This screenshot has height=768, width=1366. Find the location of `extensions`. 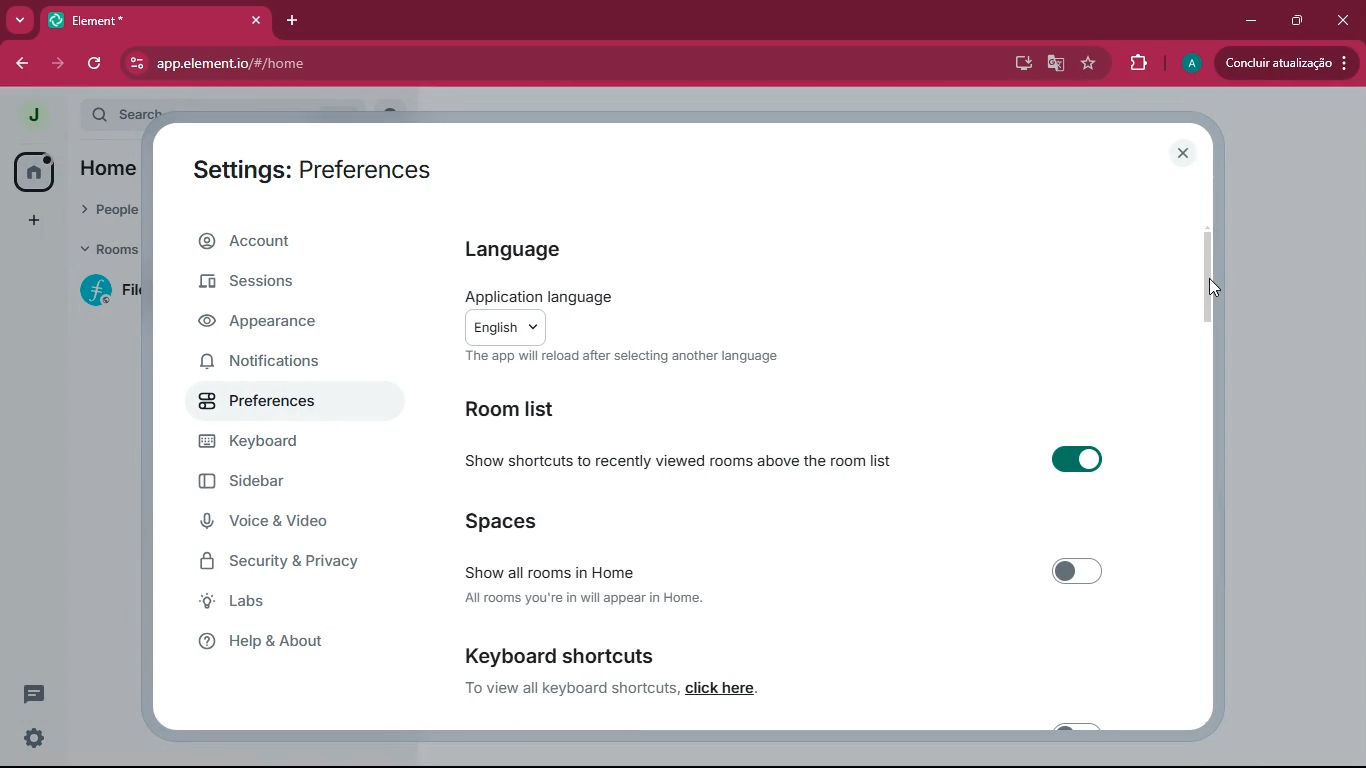

extensions is located at coordinates (1139, 63).